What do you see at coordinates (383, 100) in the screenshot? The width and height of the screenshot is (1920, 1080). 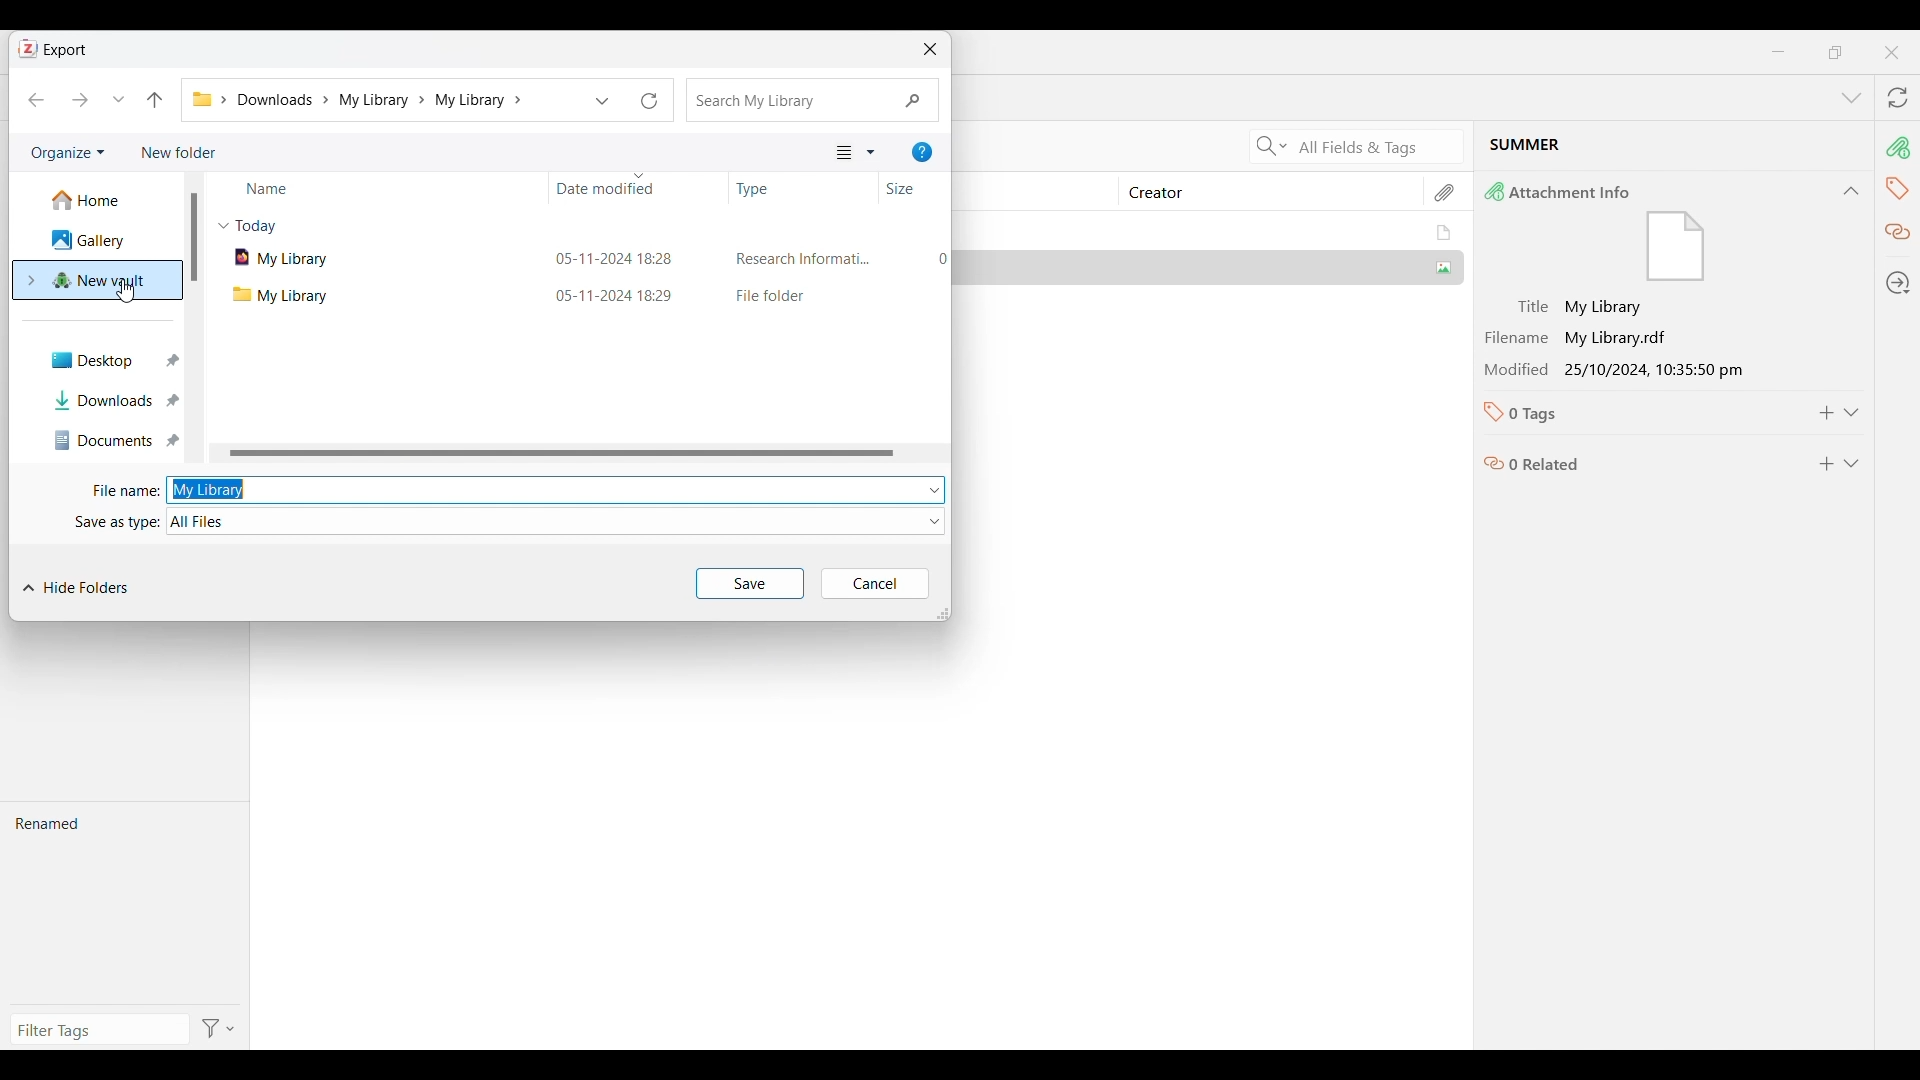 I see `My library` at bounding box center [383, 100].